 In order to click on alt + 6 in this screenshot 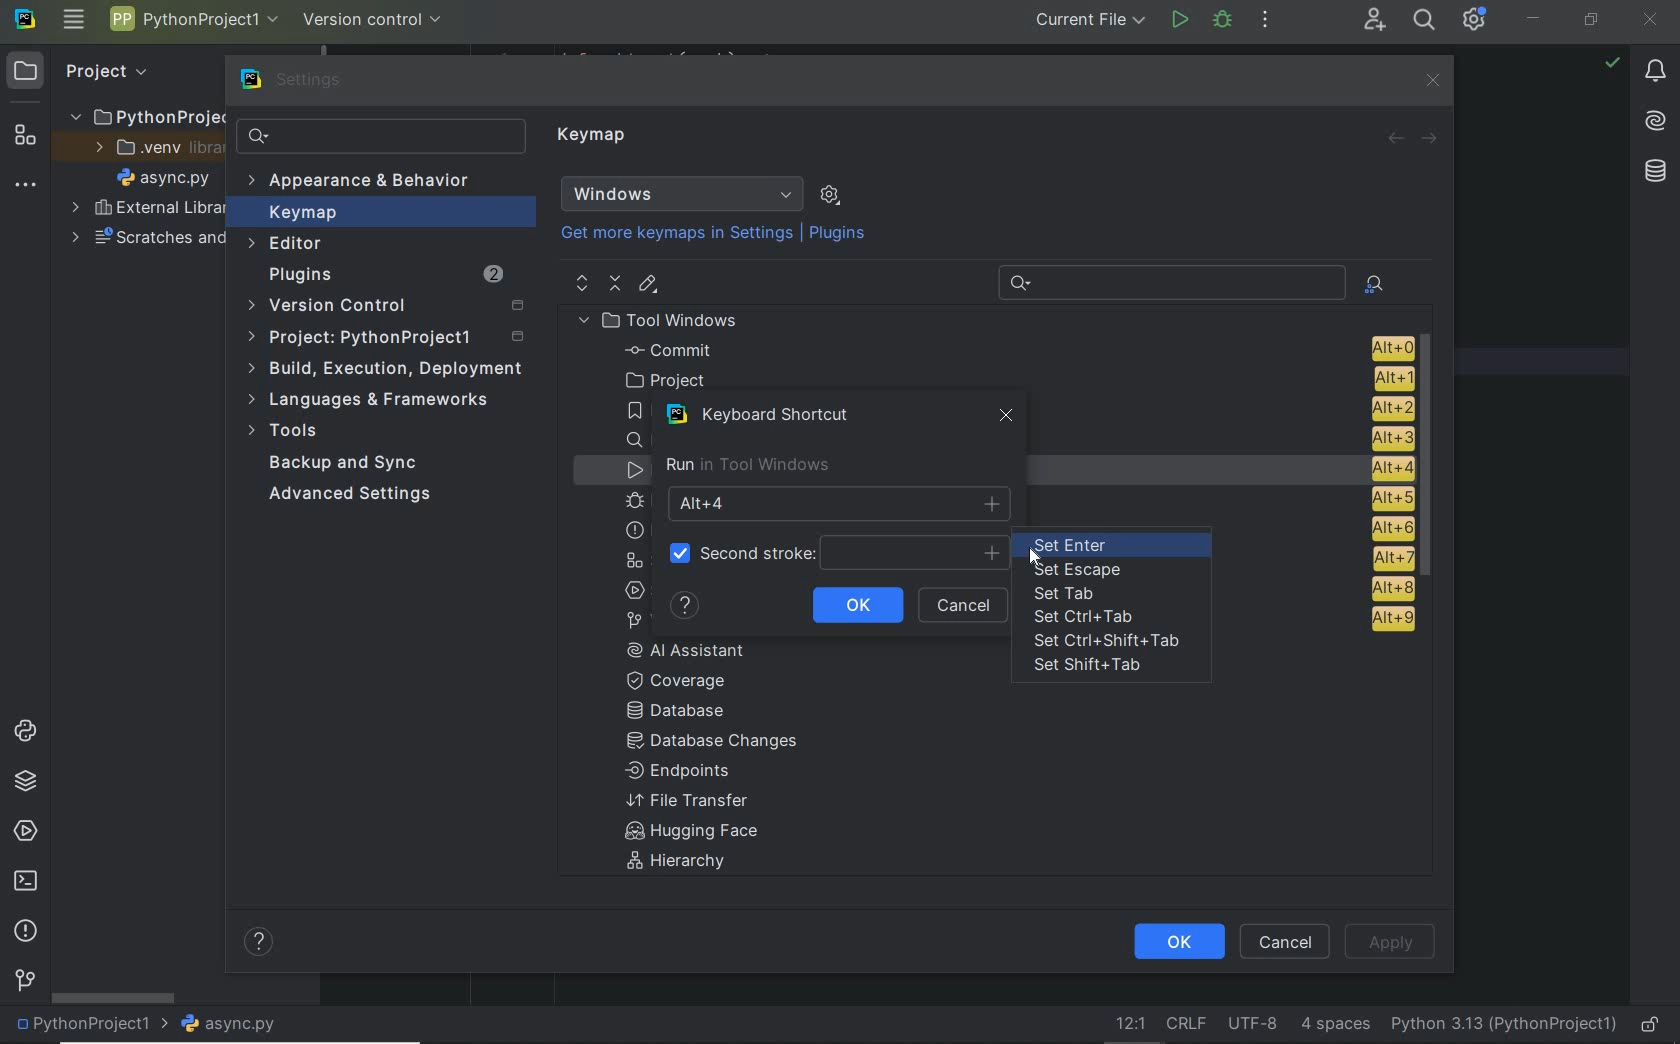, I will do `click(1390, 529)`.